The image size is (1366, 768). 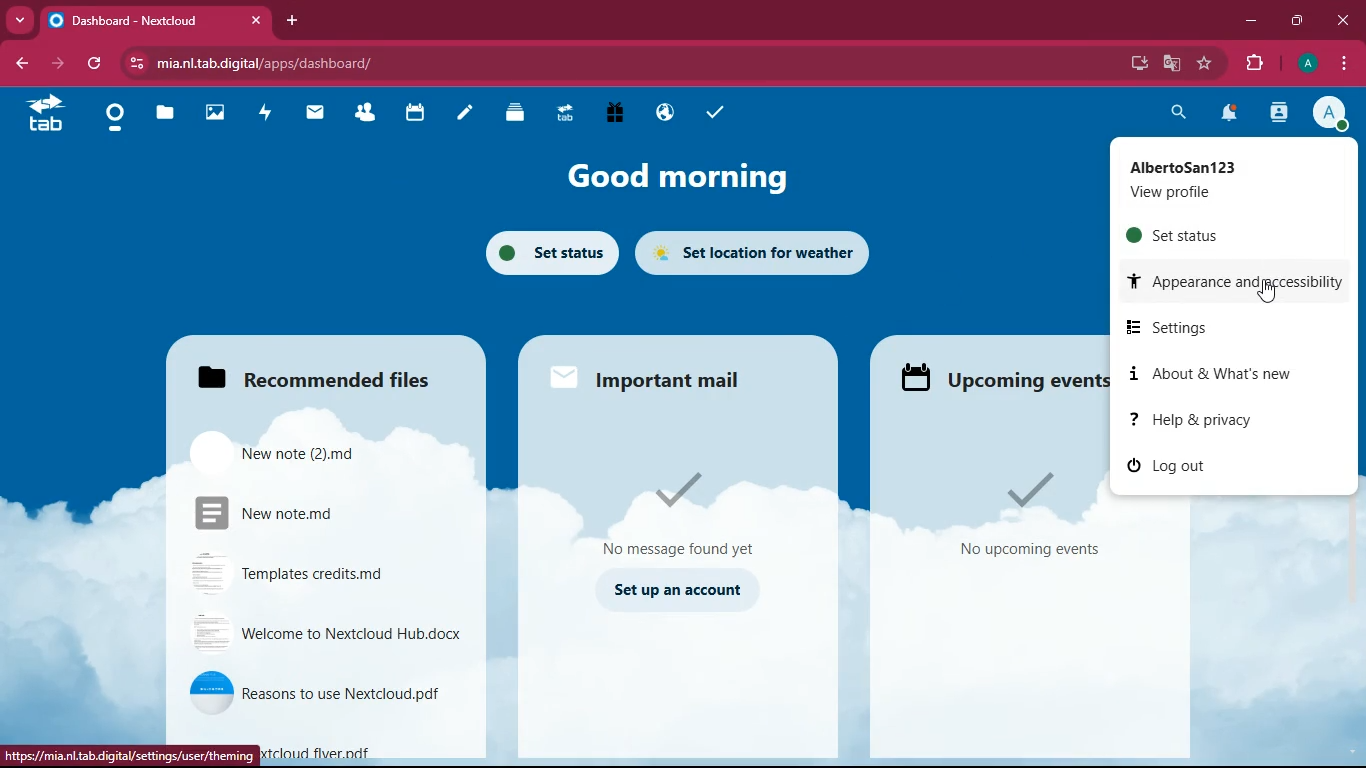 What do you see at coordinates (522, 116) in the screenshot?
I see `layers` at bounding box center [522, 116].